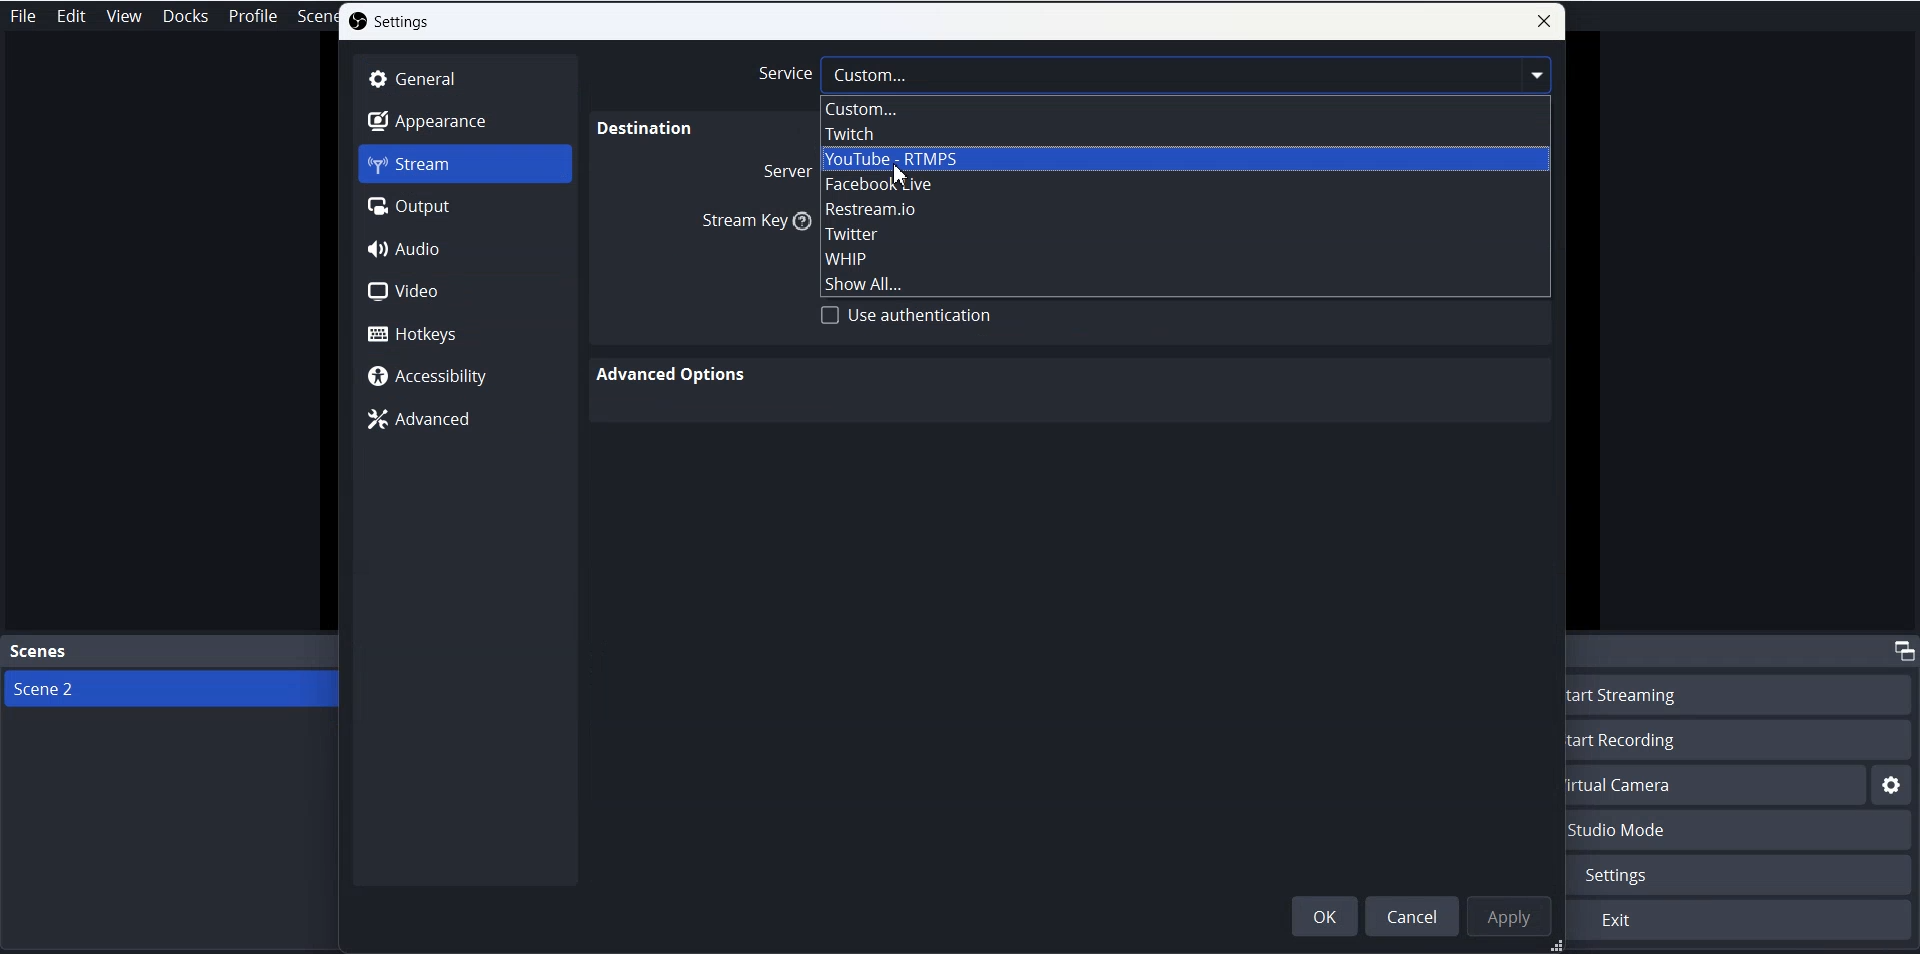  What do you see at coordinates (1892, 786) in the screenshot?
I see `settings` at bounding box center [1892, 786].